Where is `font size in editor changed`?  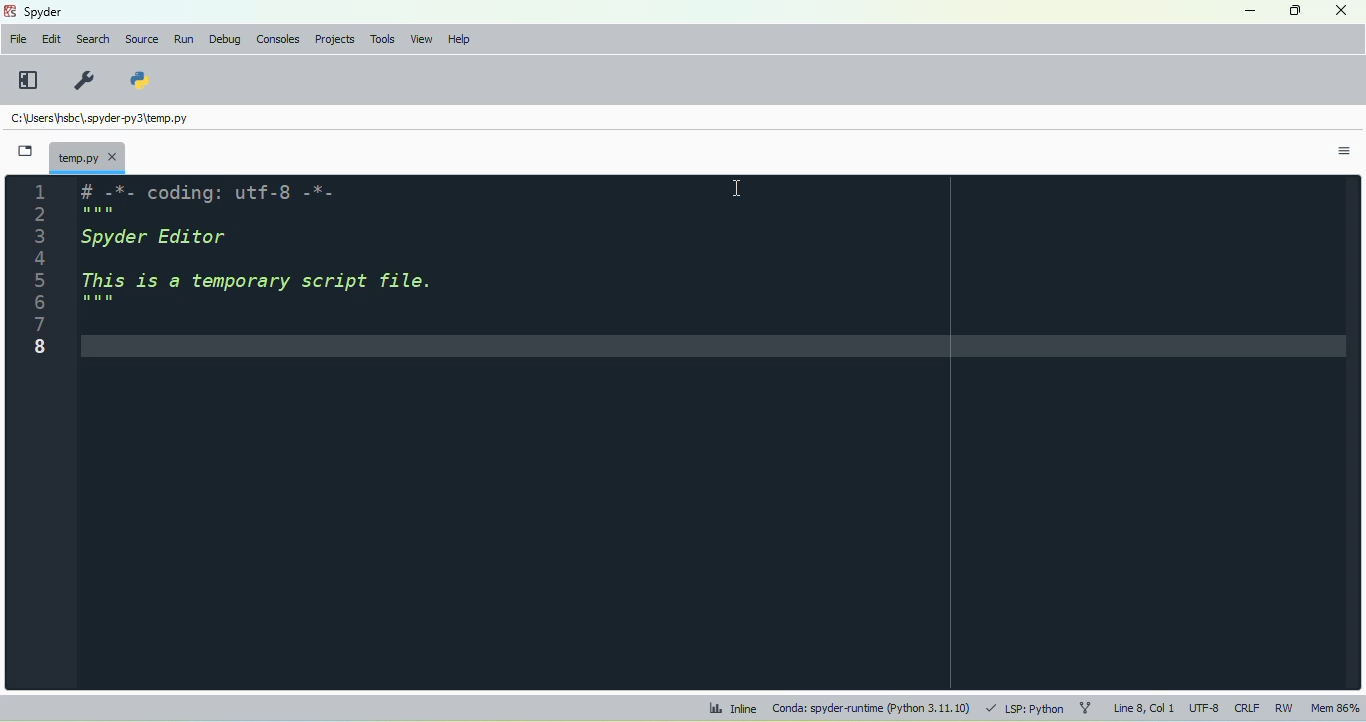 font size in editor changed is located at coordinates (329, 269).